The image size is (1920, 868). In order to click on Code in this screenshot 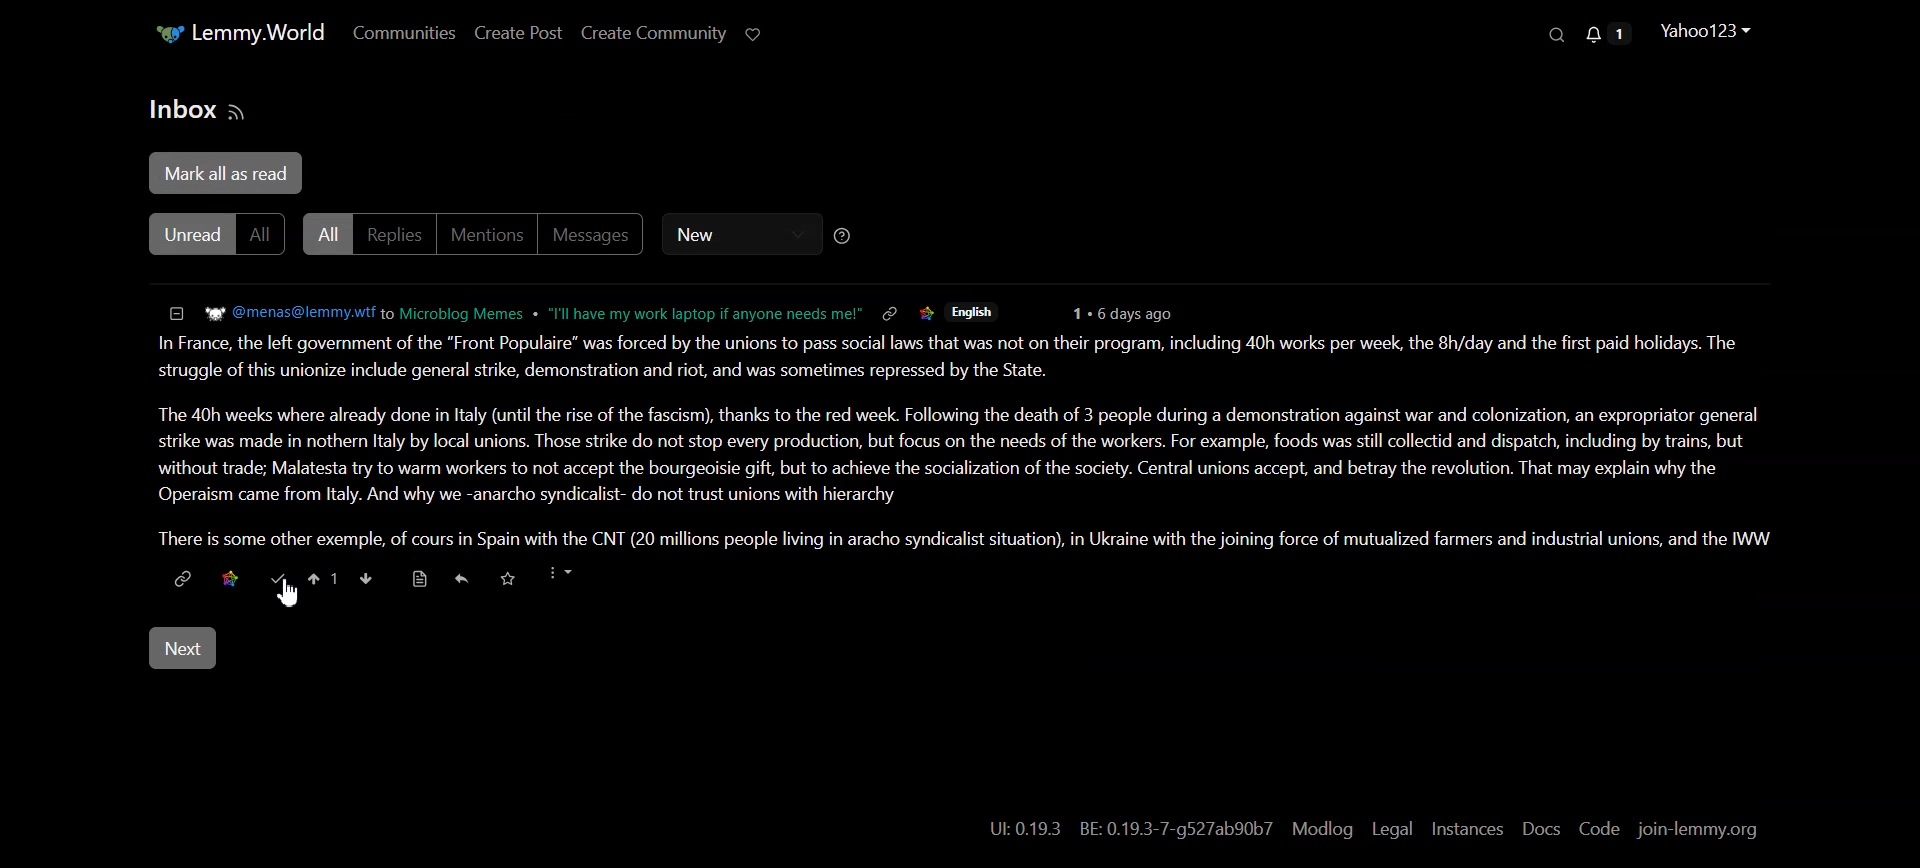, I will do `click(1597, 830)`.